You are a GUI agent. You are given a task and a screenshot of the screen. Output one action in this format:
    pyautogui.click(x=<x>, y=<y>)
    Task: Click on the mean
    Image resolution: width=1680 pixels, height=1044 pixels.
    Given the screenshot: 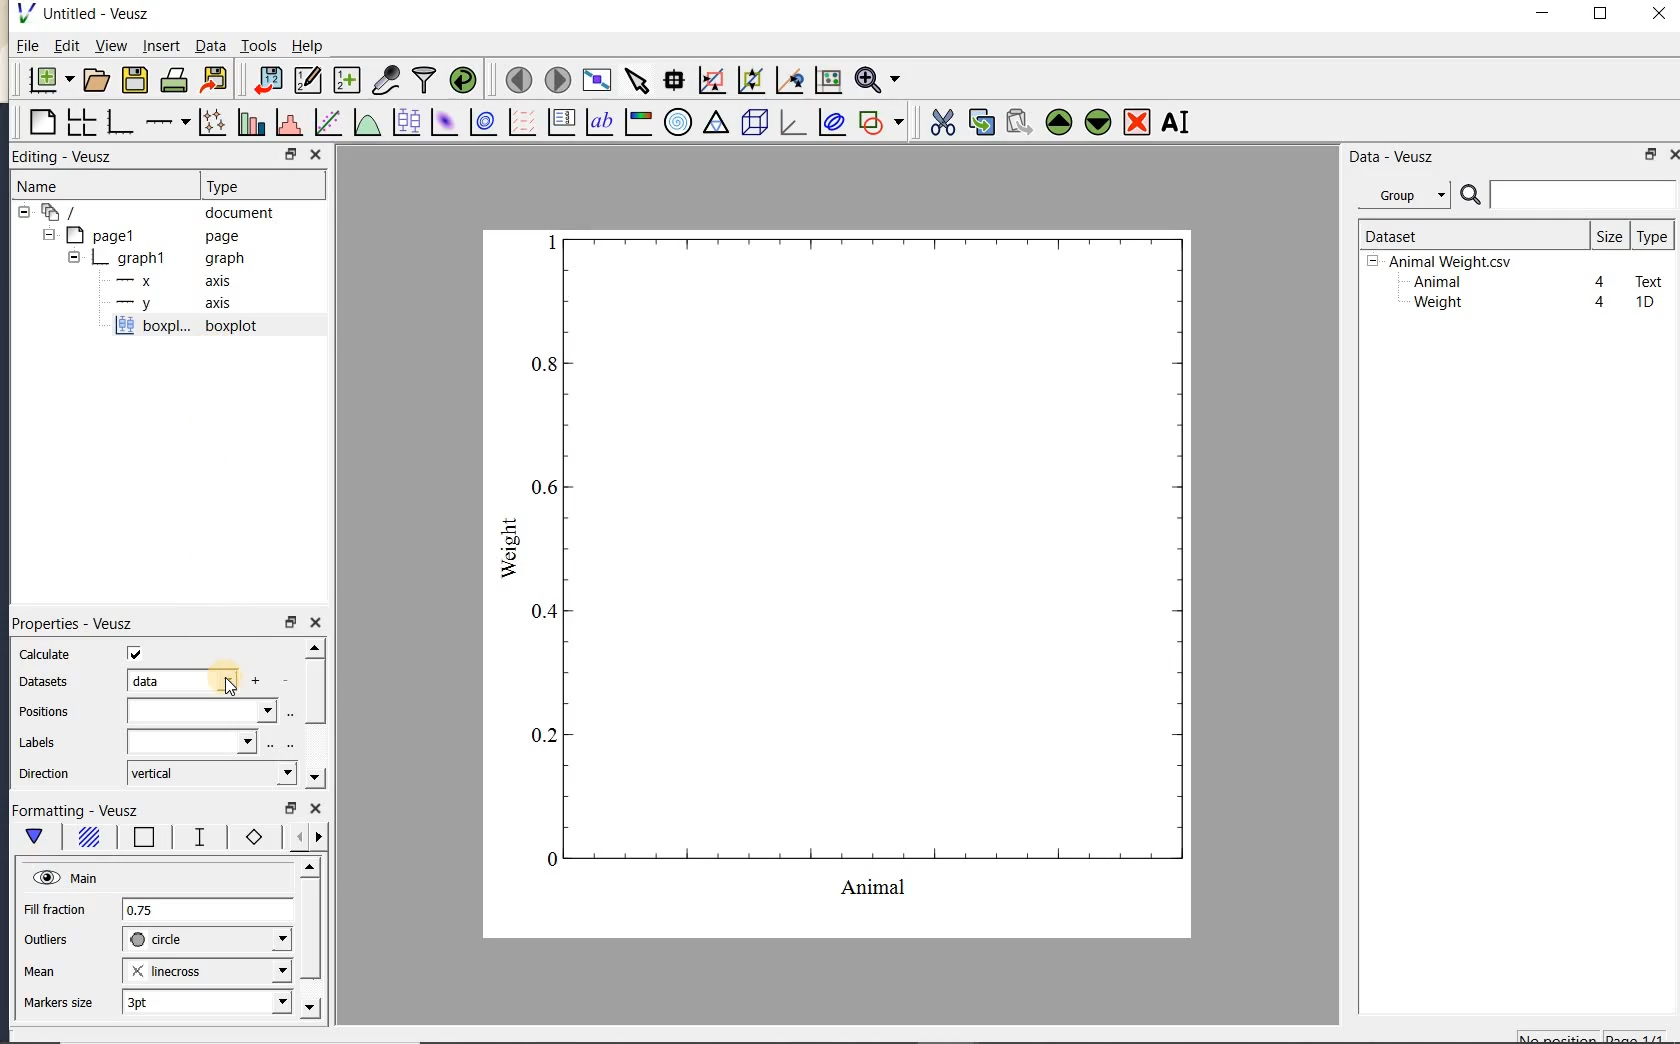 What is the action you would take?
    pyautogui.click(x=41, y=969)
    